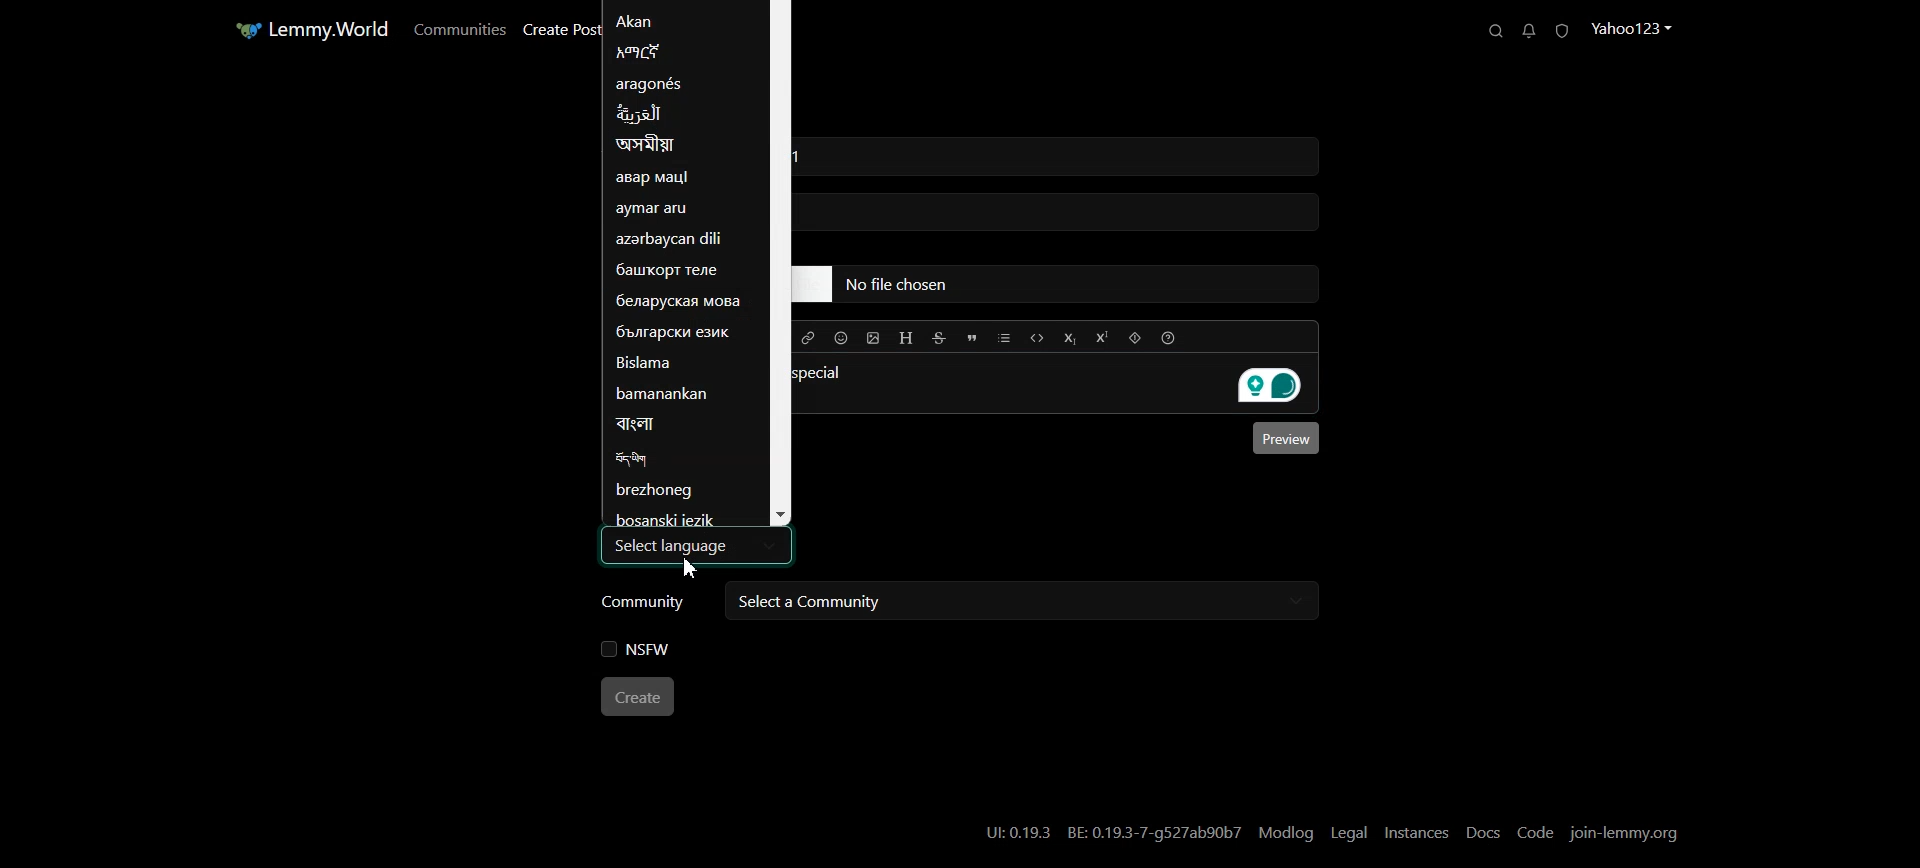 Image resolution: width=1920 pixels, height=868 pixels. Describe the element at coordinates (1003, 338) in the screenshot. I see `List` at that location.